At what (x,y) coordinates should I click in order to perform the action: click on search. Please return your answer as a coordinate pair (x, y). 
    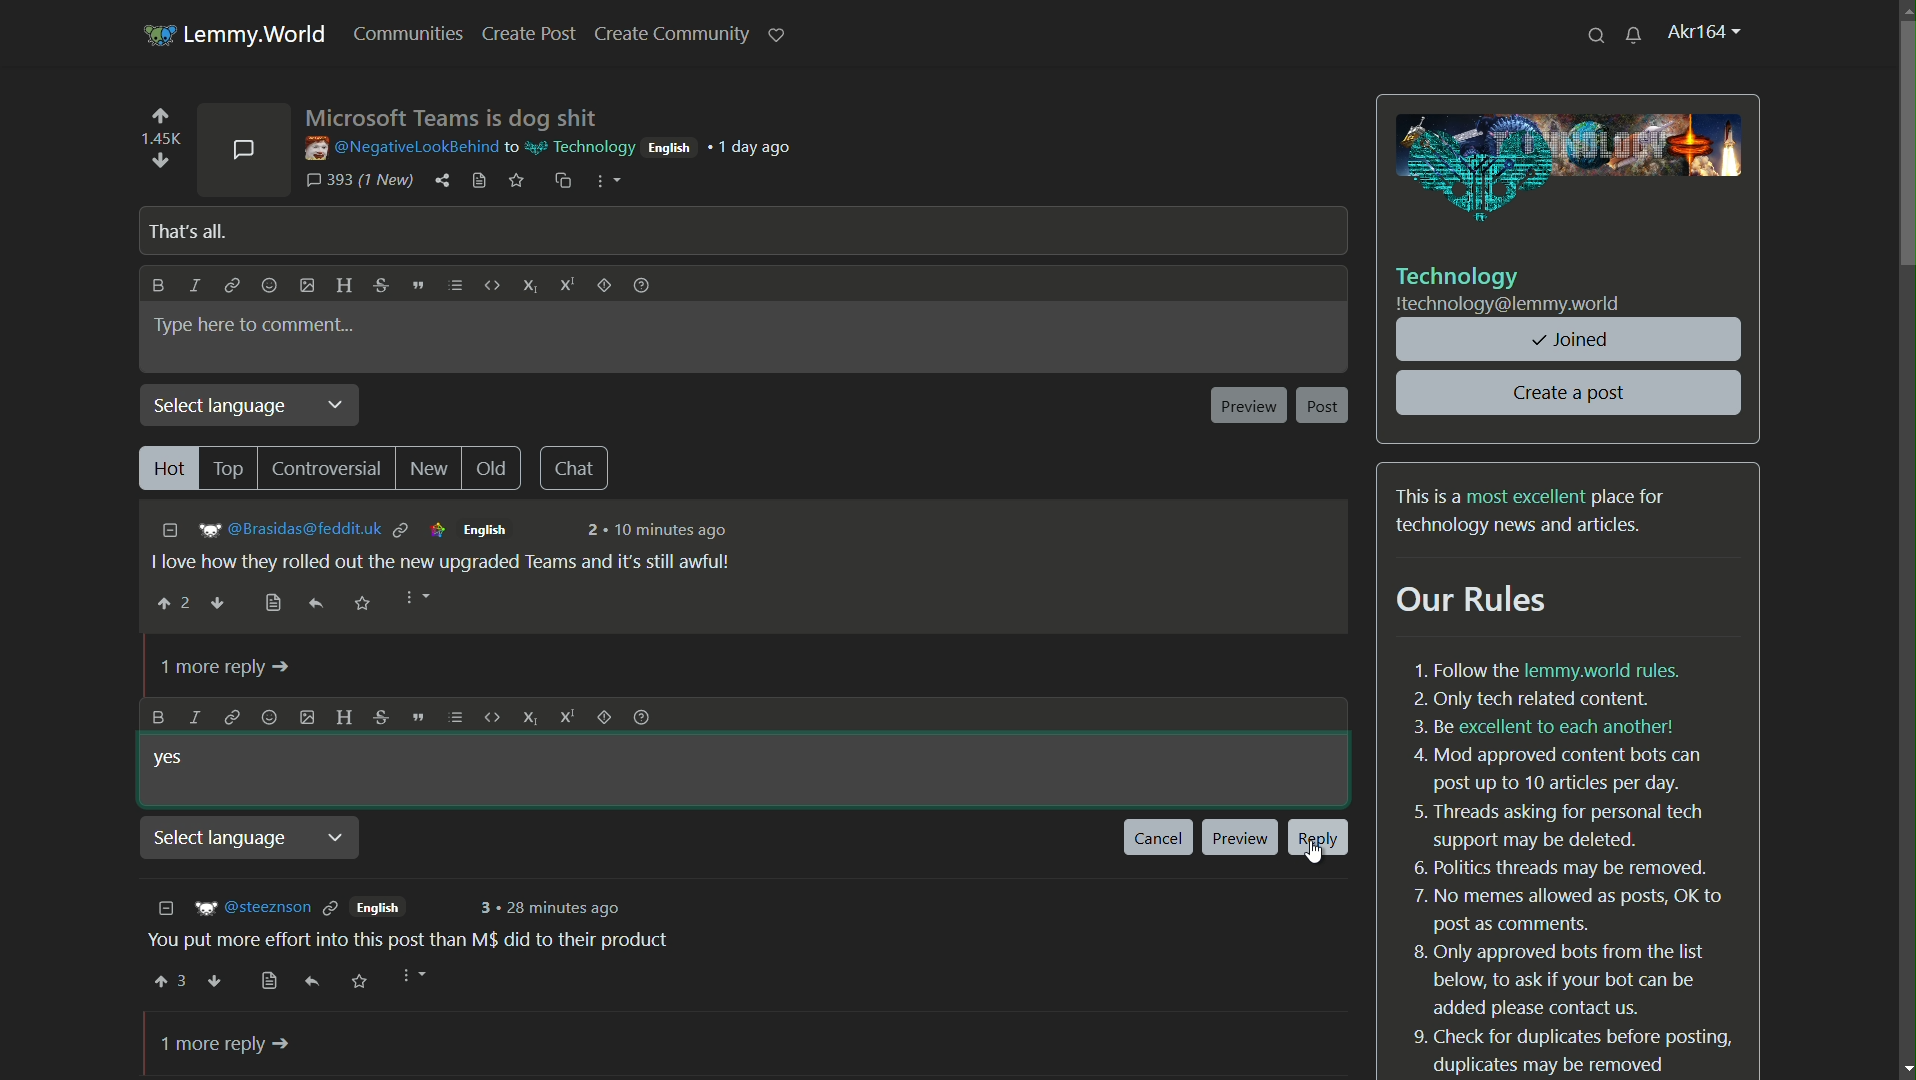
    Looking at the image, I should click on (1598, 34).